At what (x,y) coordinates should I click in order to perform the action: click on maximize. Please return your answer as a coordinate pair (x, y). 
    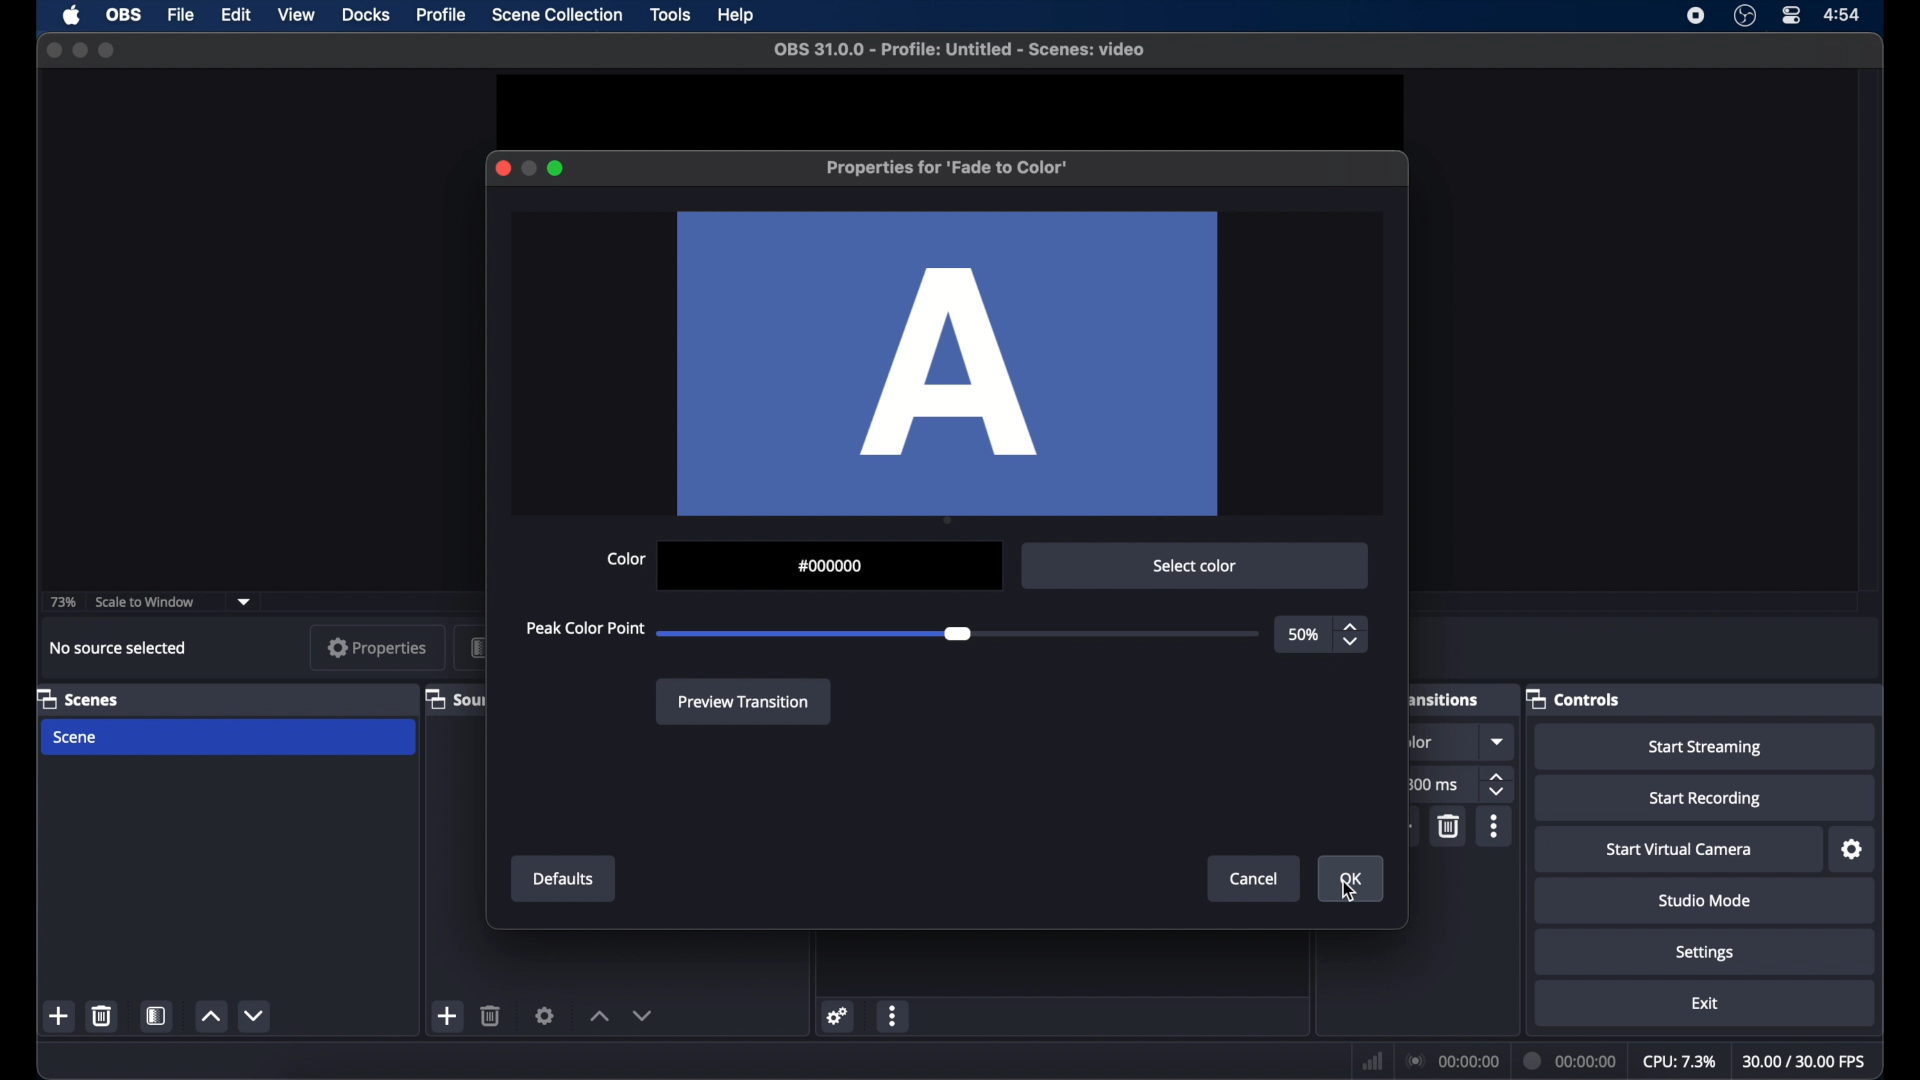
    Looking at the image, I should click on (557, 168).